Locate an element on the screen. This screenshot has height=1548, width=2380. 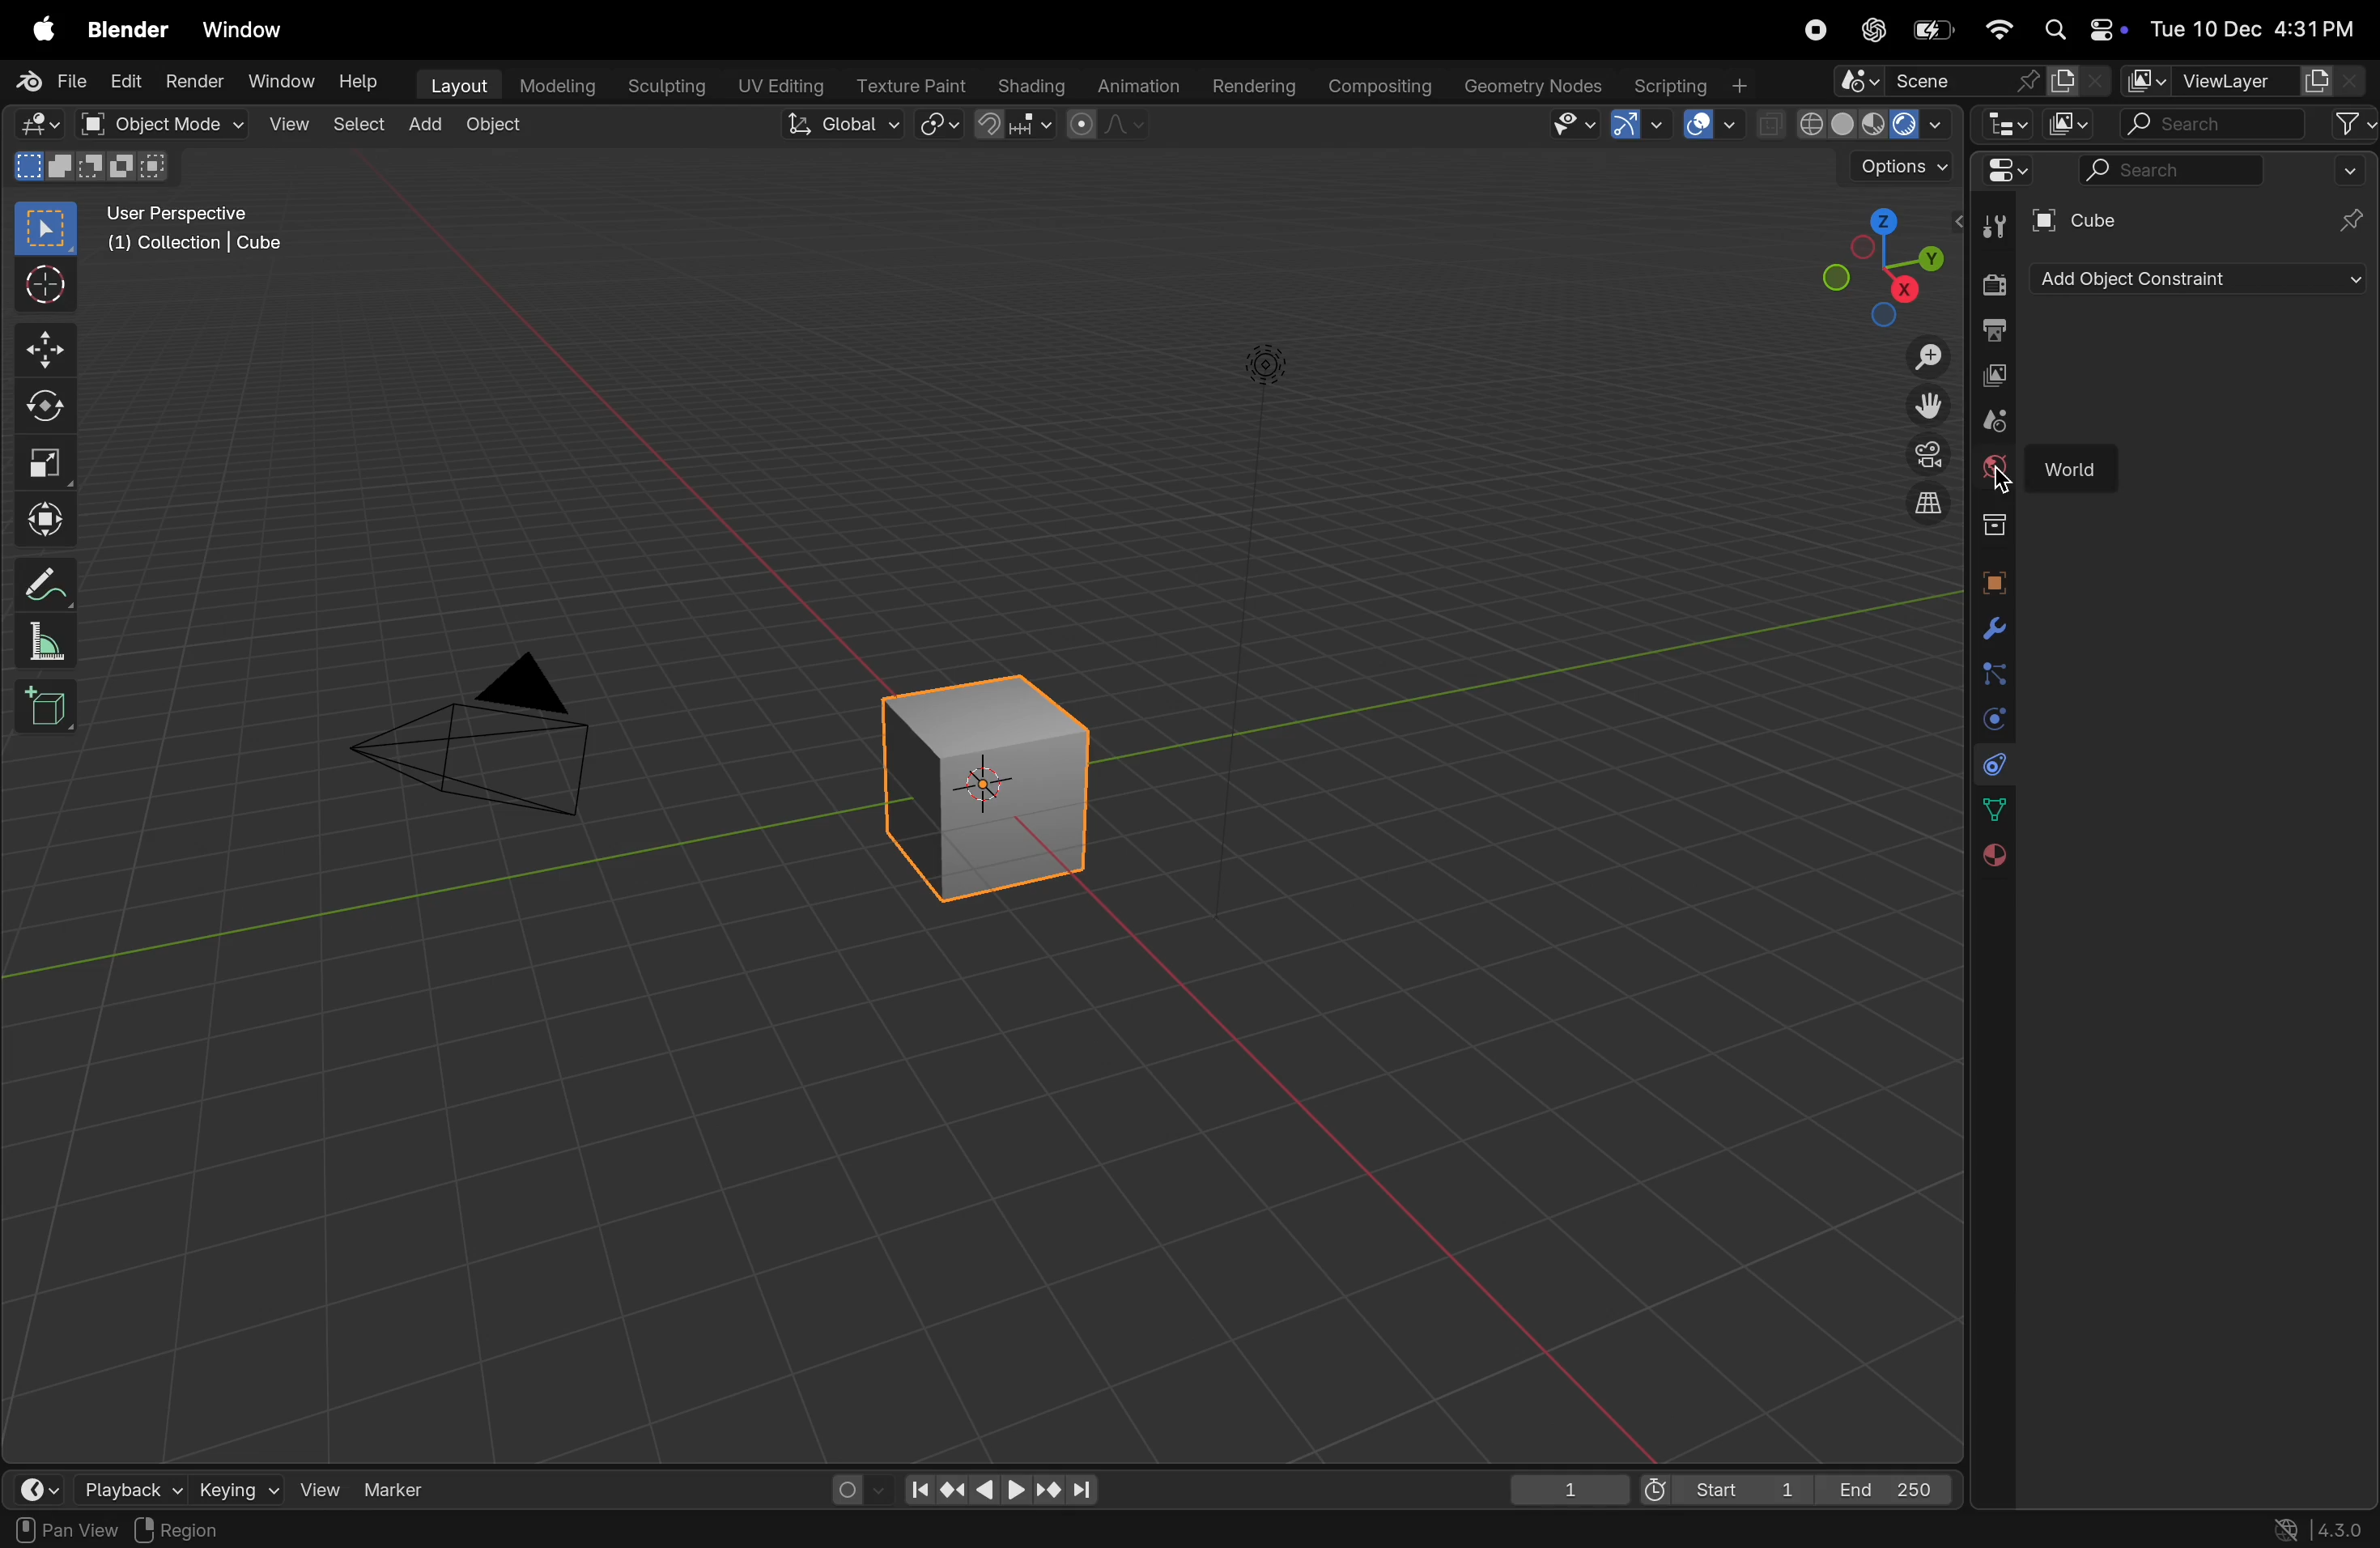
editor mode is located at coordinates (2001, 123).